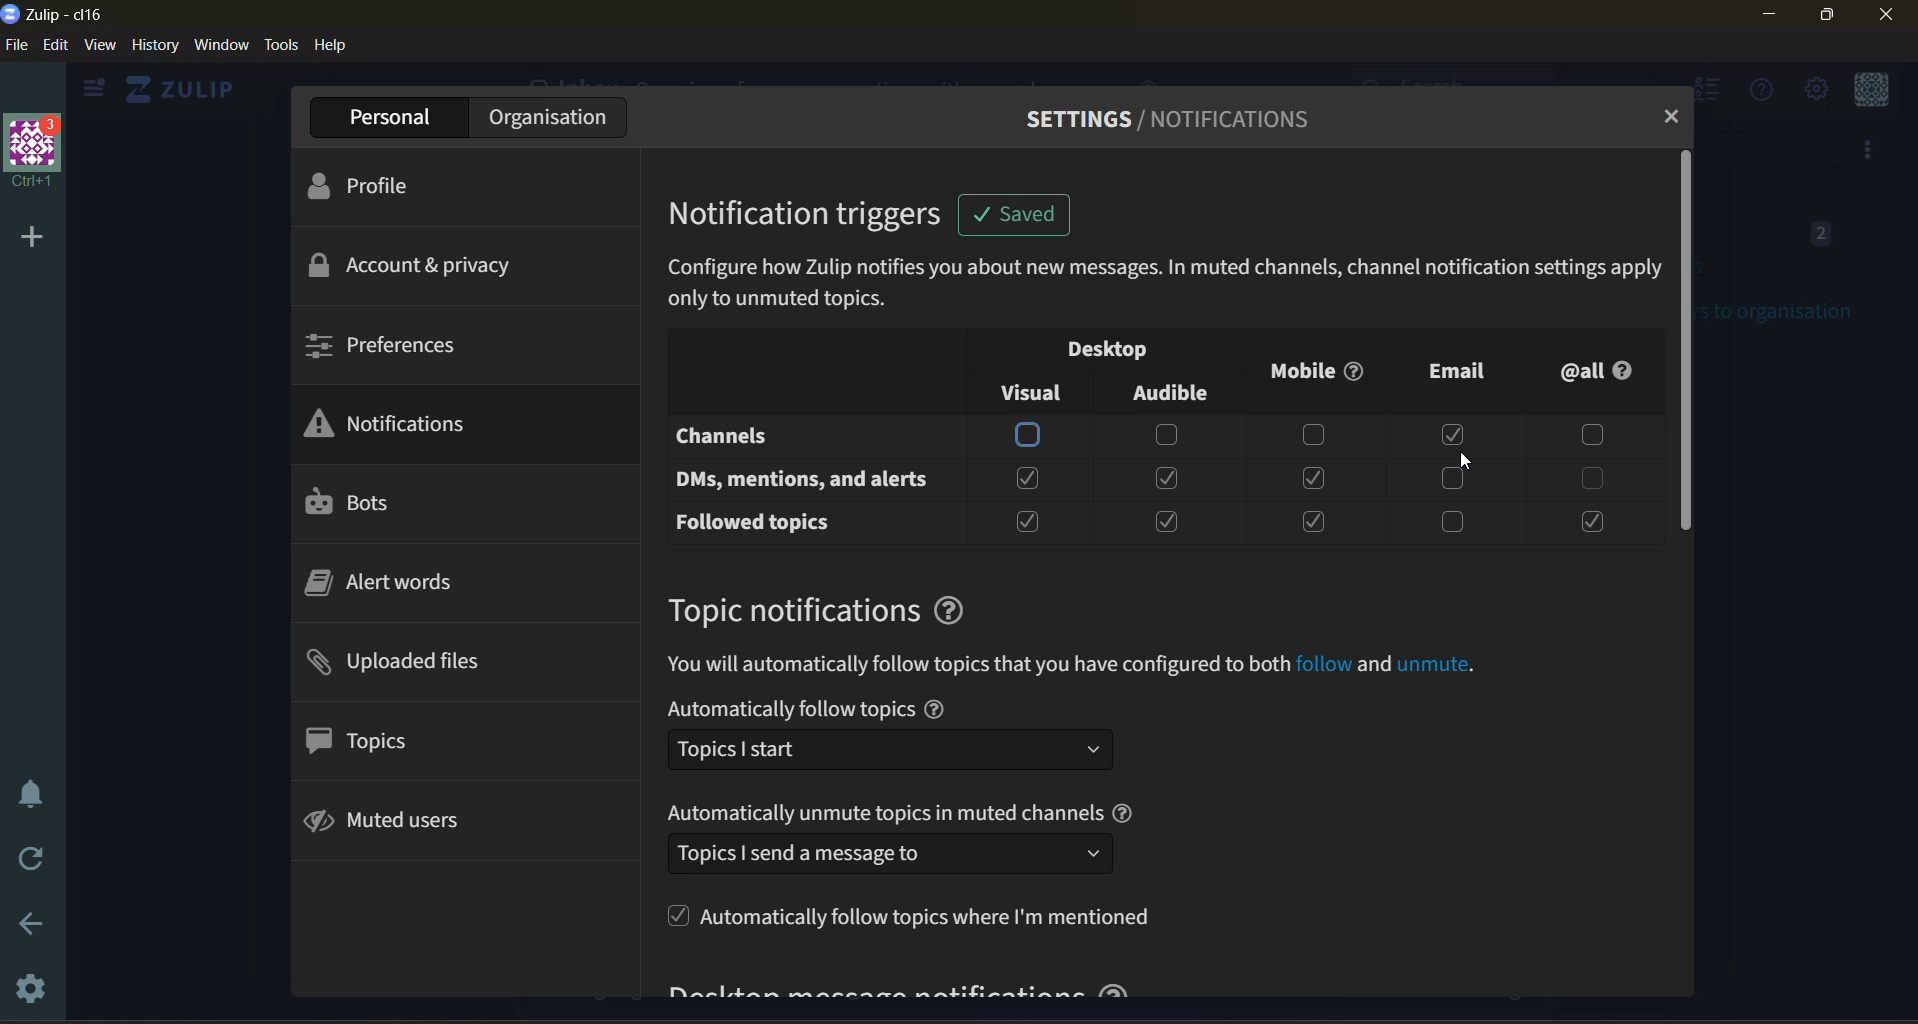 Image resolution: width=1918 pixels, height=1024 pixels. What do you see at coordinates (379, 189) in the screenshot?
I see `profile` at bounding box center [379, 189].